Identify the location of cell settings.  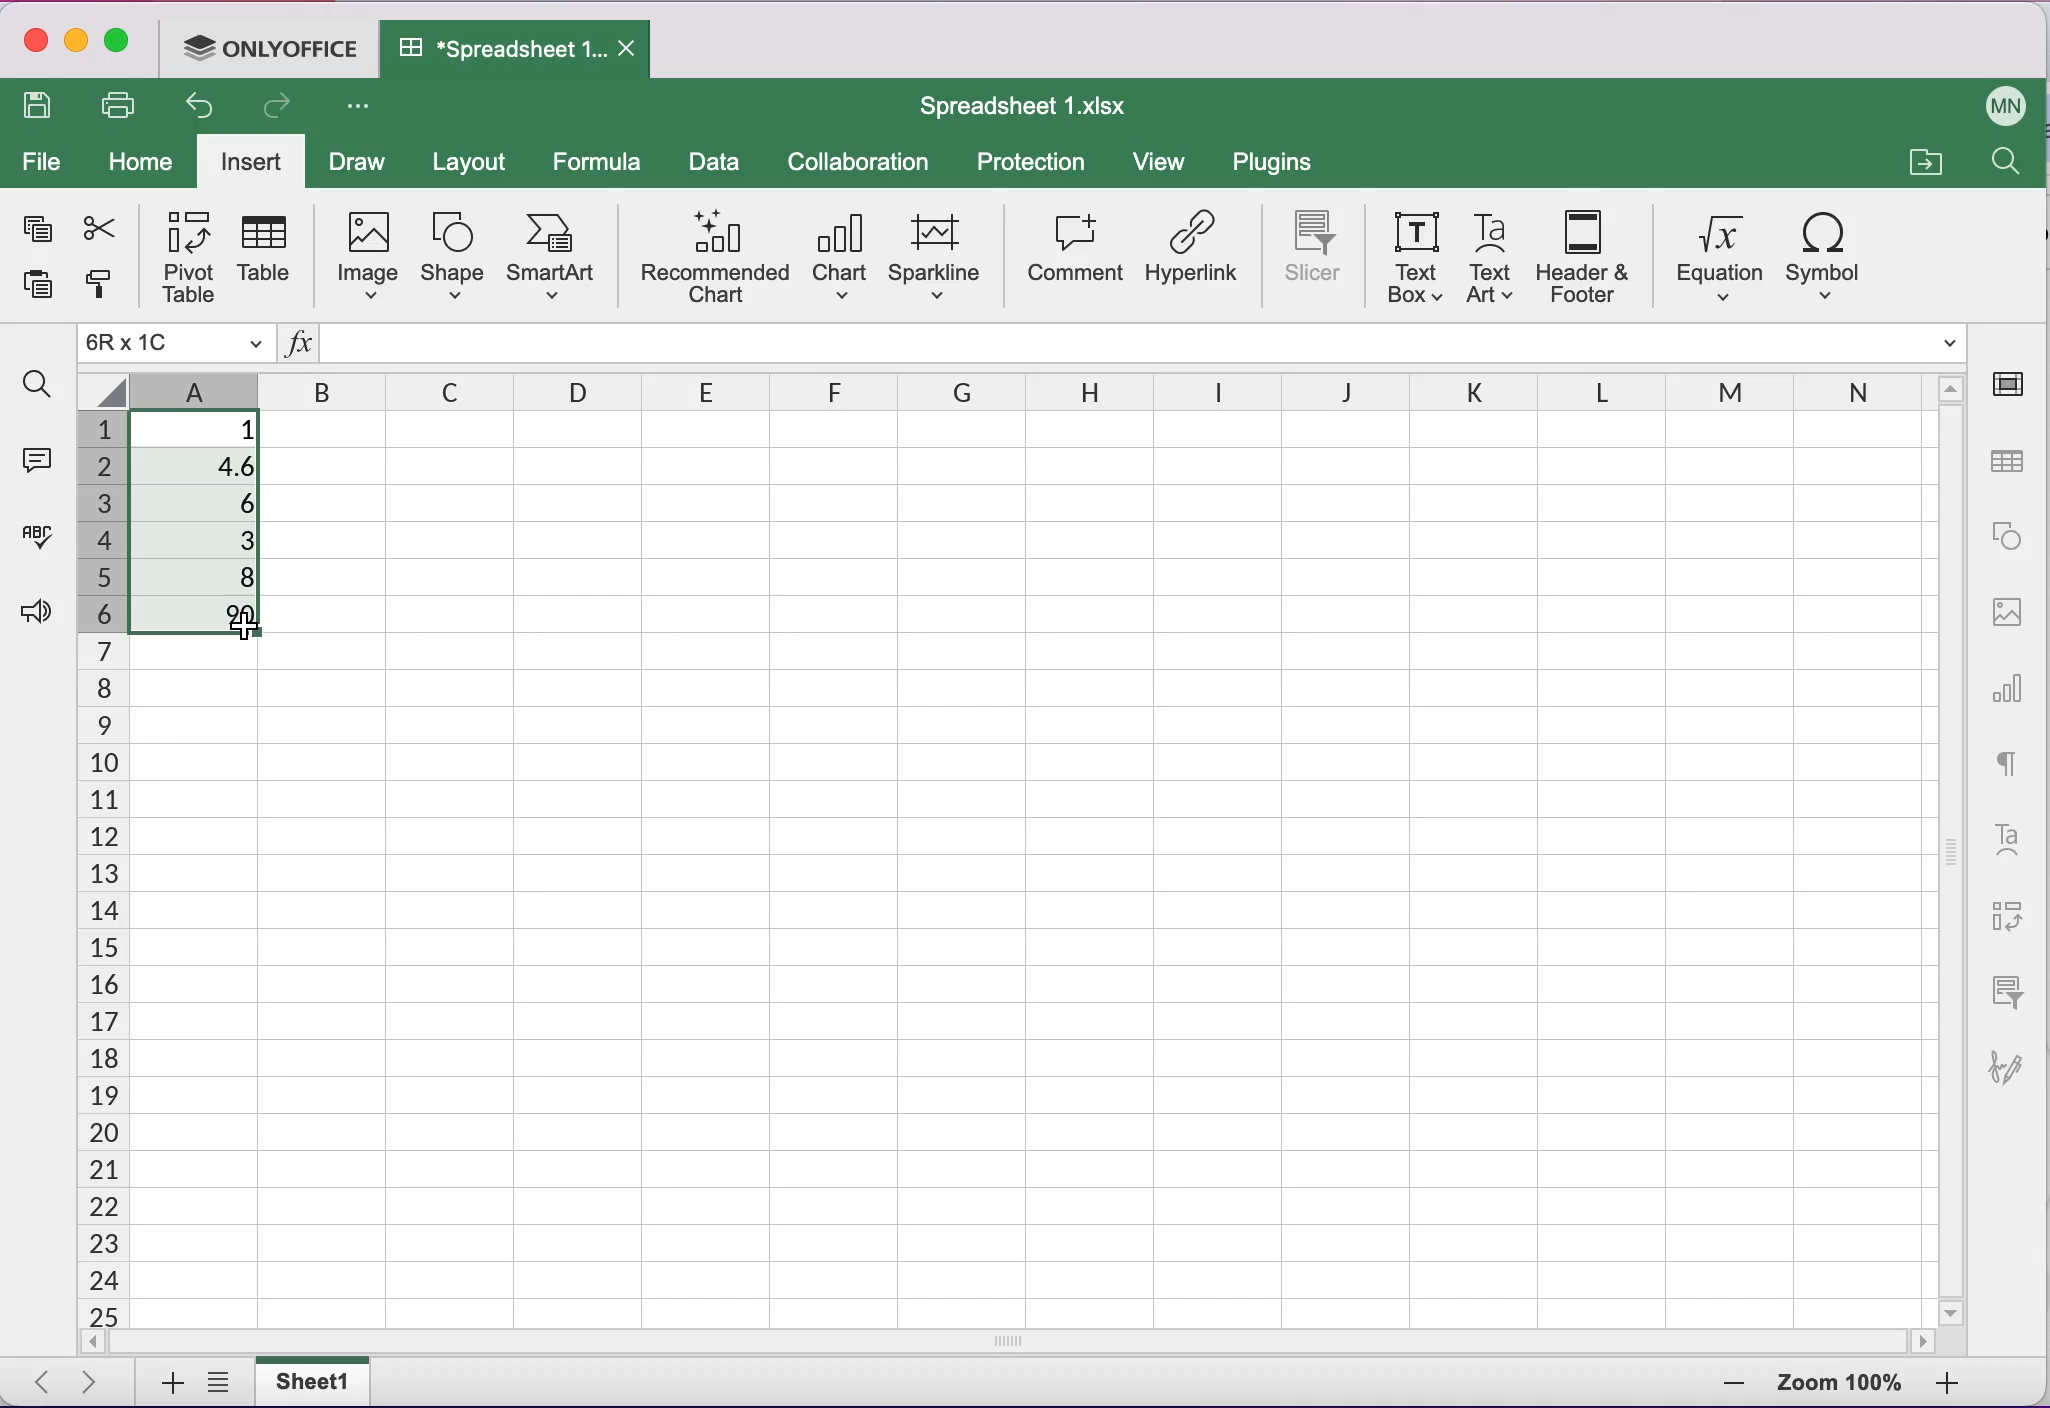
(2013, 386).